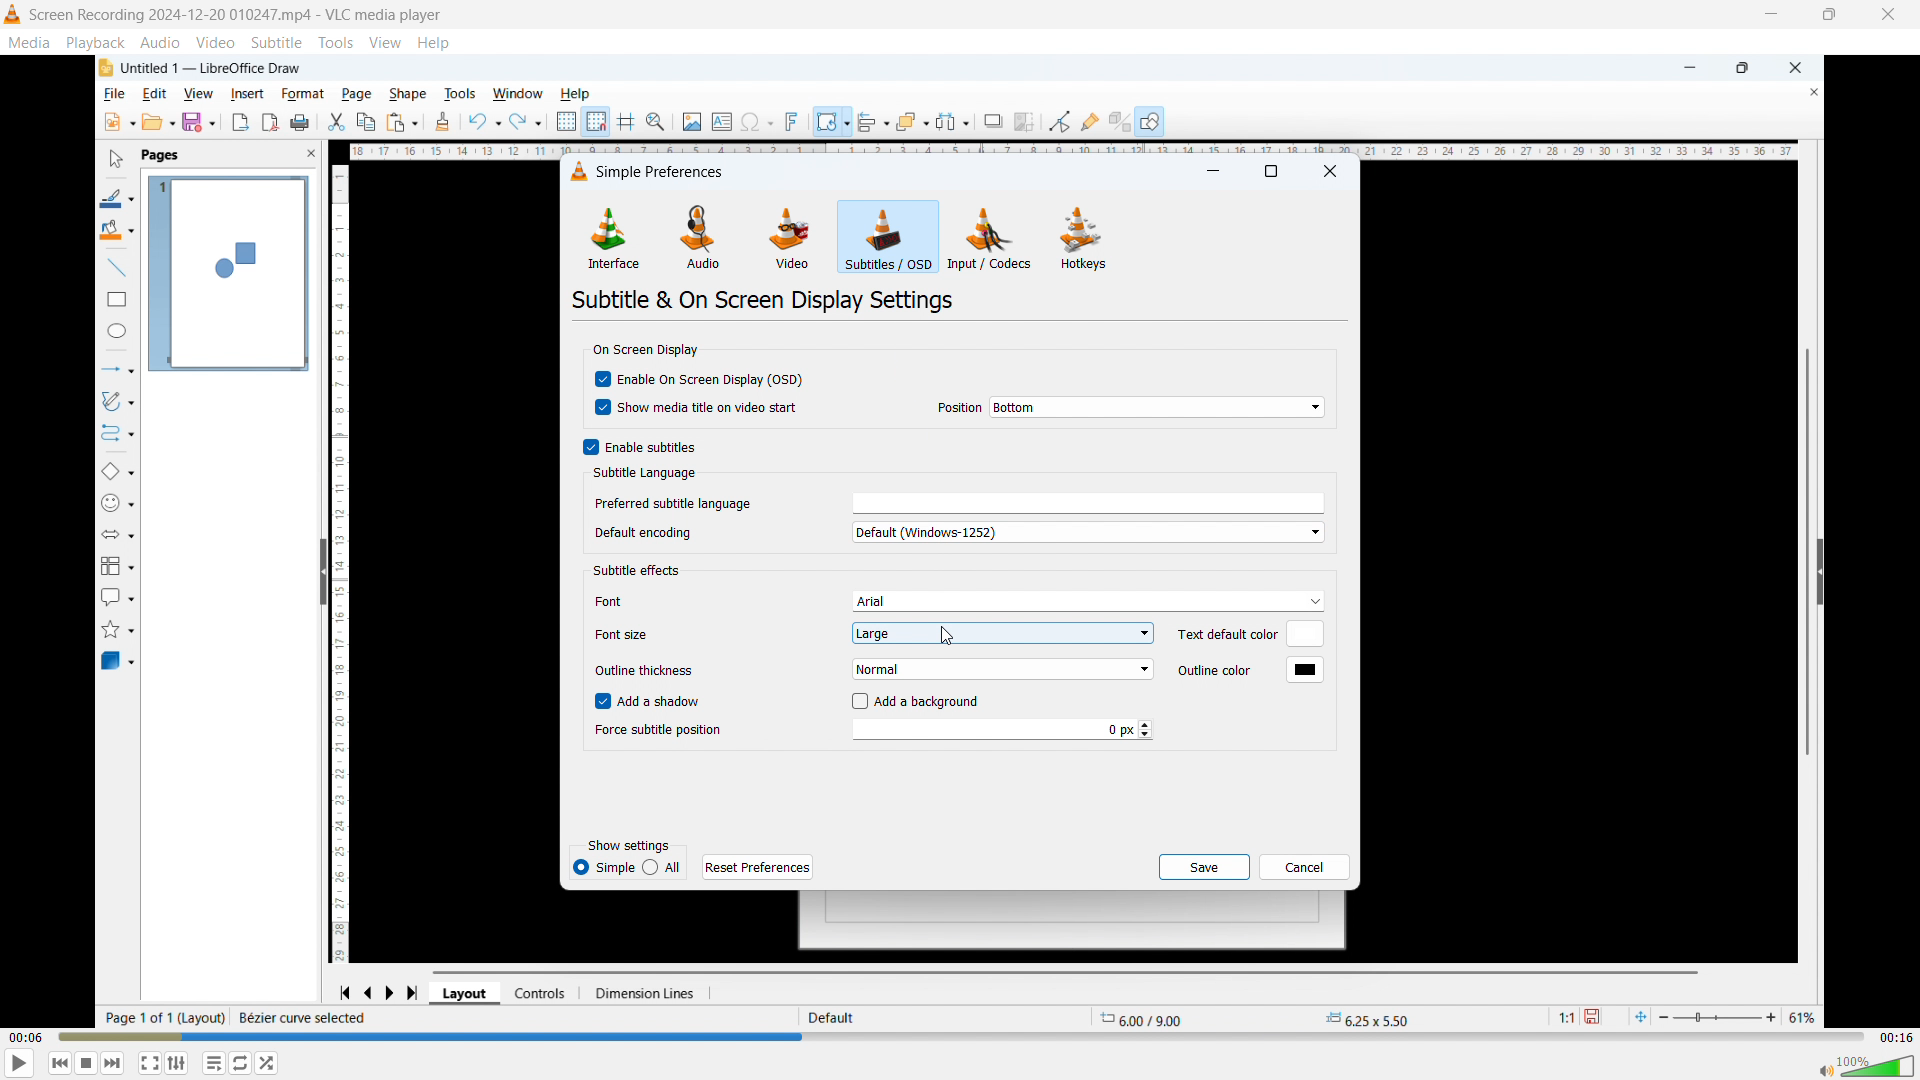 The image size is (1920, 1080). Describe the element at coordinates (1001, 729) in the screenshot. I see `Force subtitle position` at that location.